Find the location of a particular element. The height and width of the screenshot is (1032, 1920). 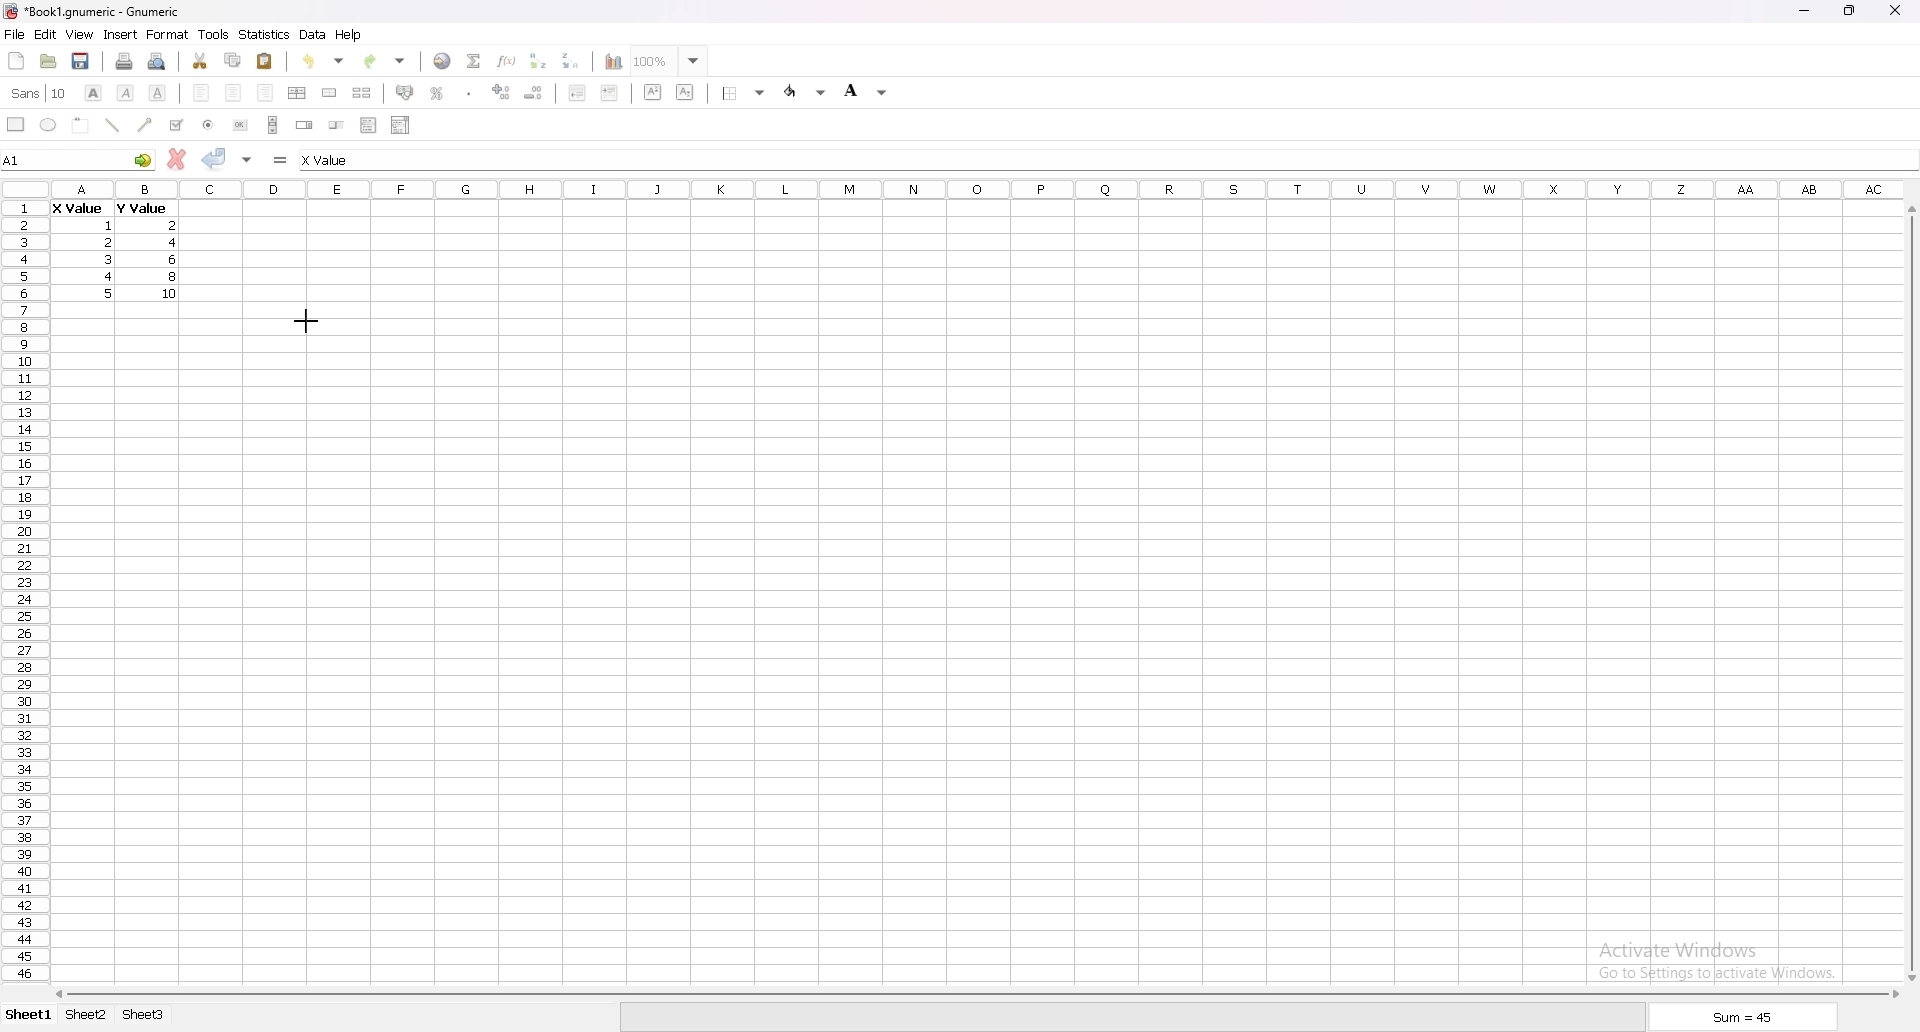

rectangle is located at coordinates (16, 123).